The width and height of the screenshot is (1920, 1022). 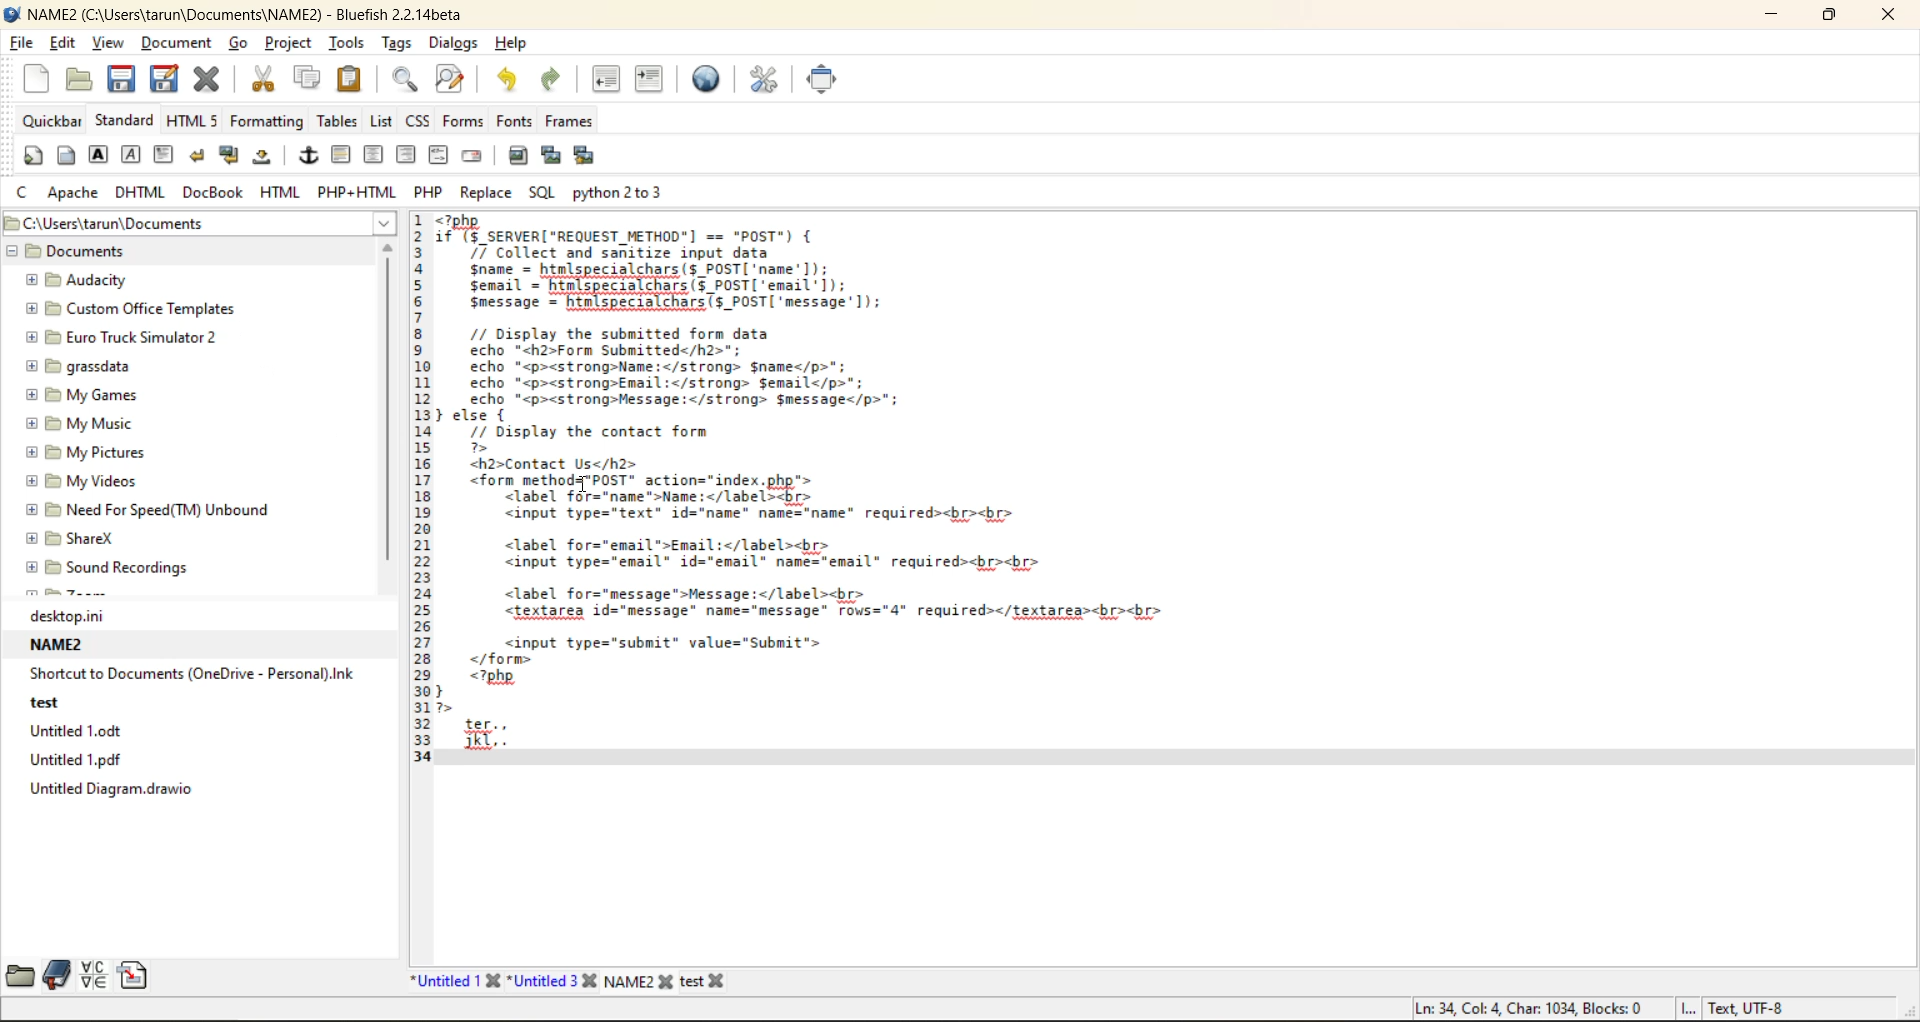 I want to click on formatting, so click(x=268, y=121).